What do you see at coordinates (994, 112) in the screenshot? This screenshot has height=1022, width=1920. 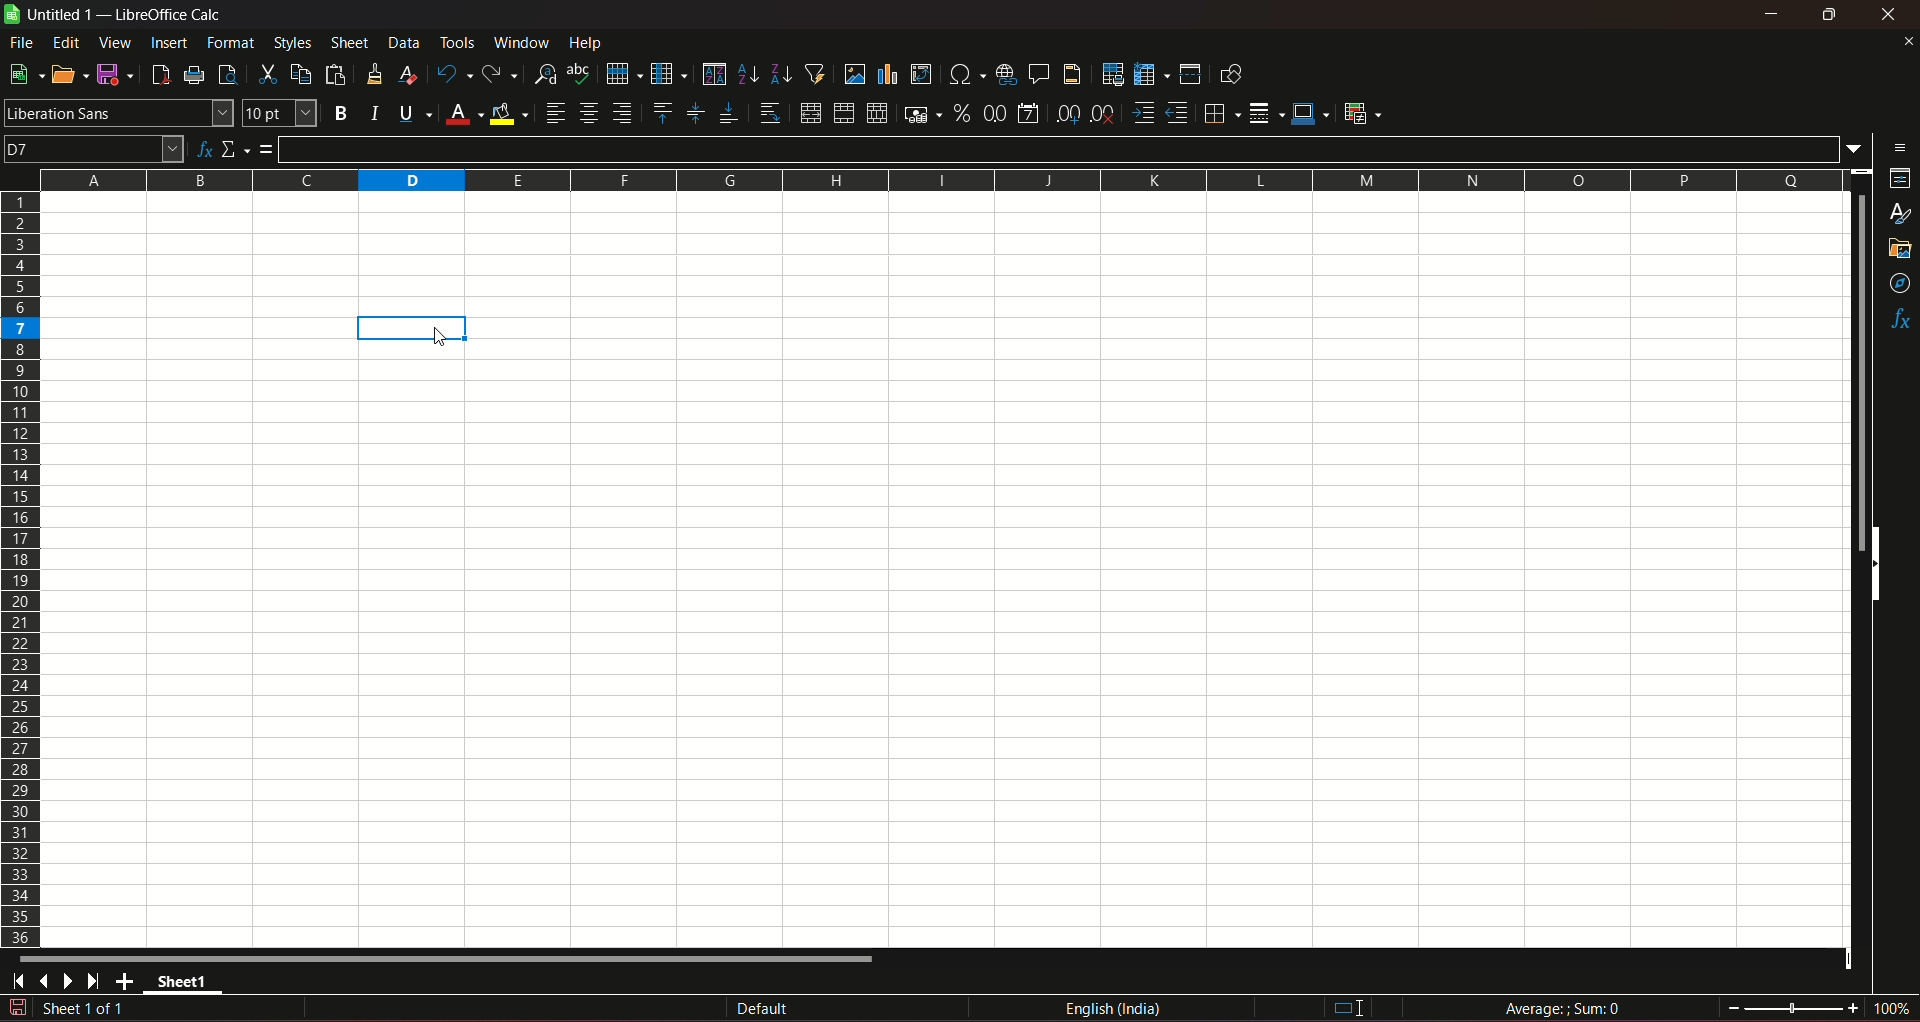 I see `format as number` at bounding box center [994, 112].